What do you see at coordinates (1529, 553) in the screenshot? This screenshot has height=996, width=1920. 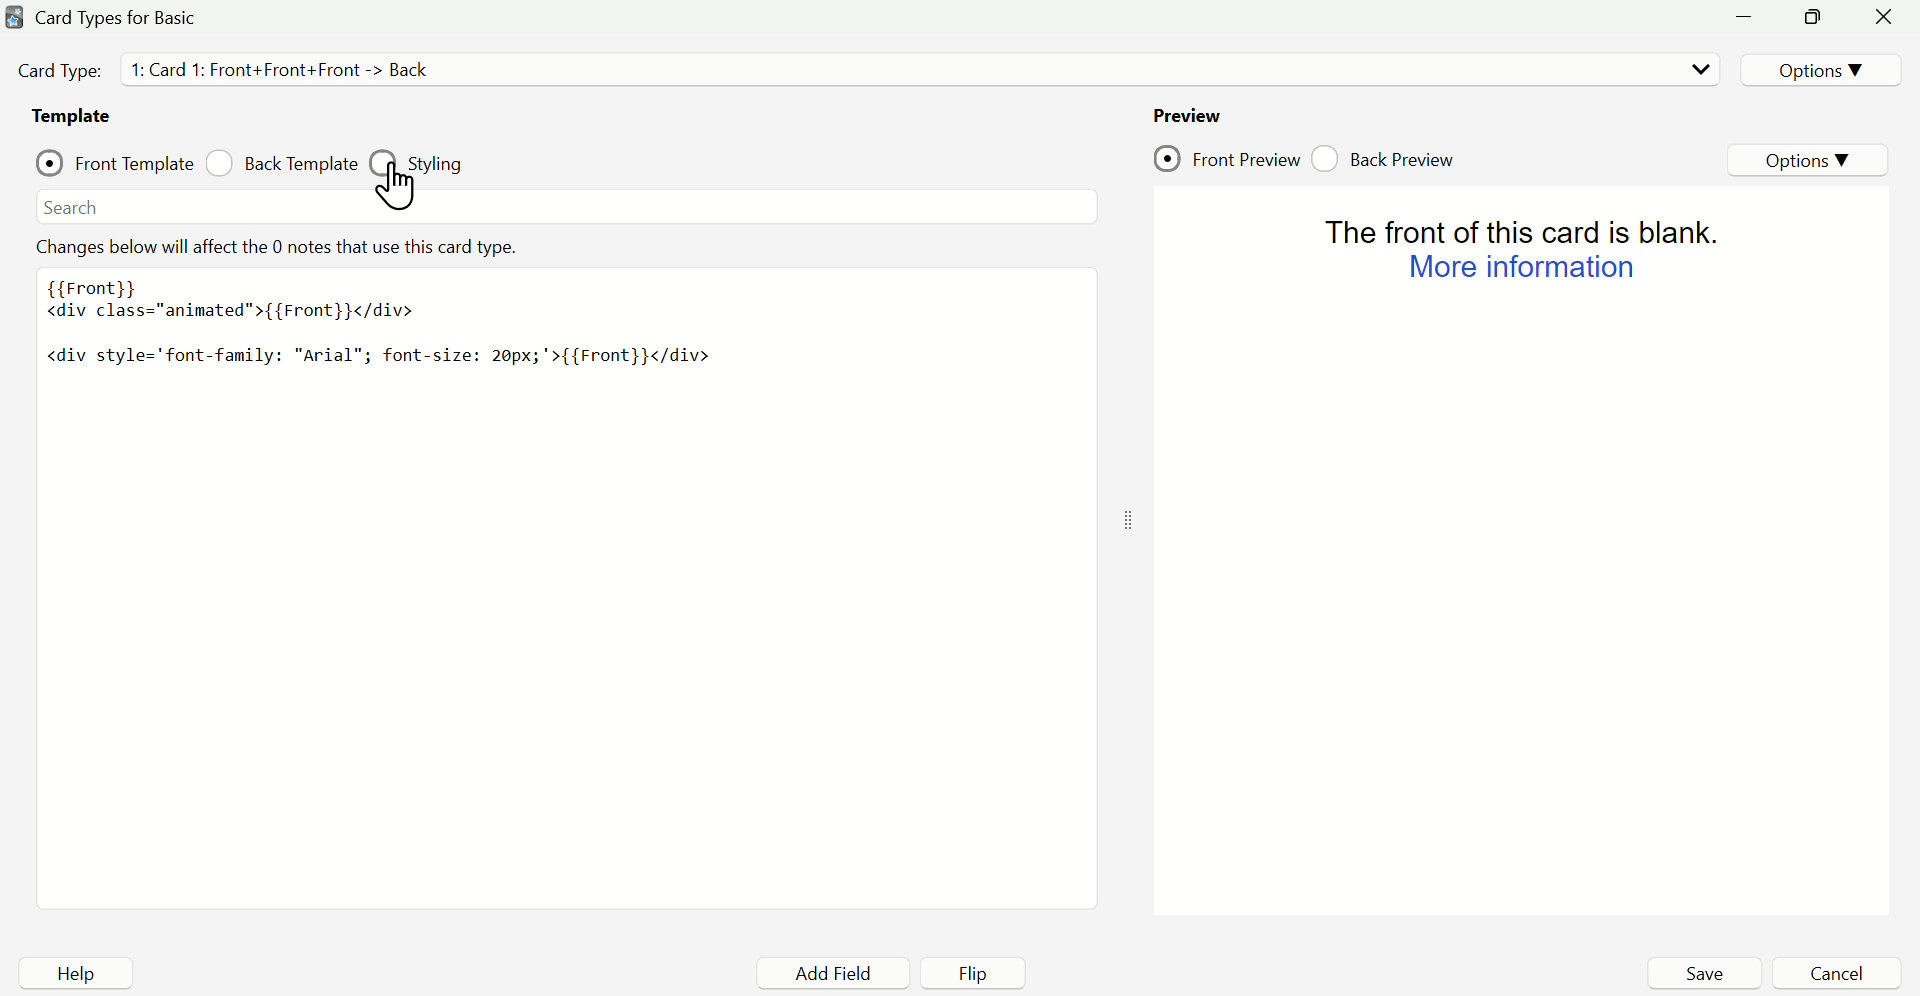 I see `Preview` at bounding box center [1529, 553].